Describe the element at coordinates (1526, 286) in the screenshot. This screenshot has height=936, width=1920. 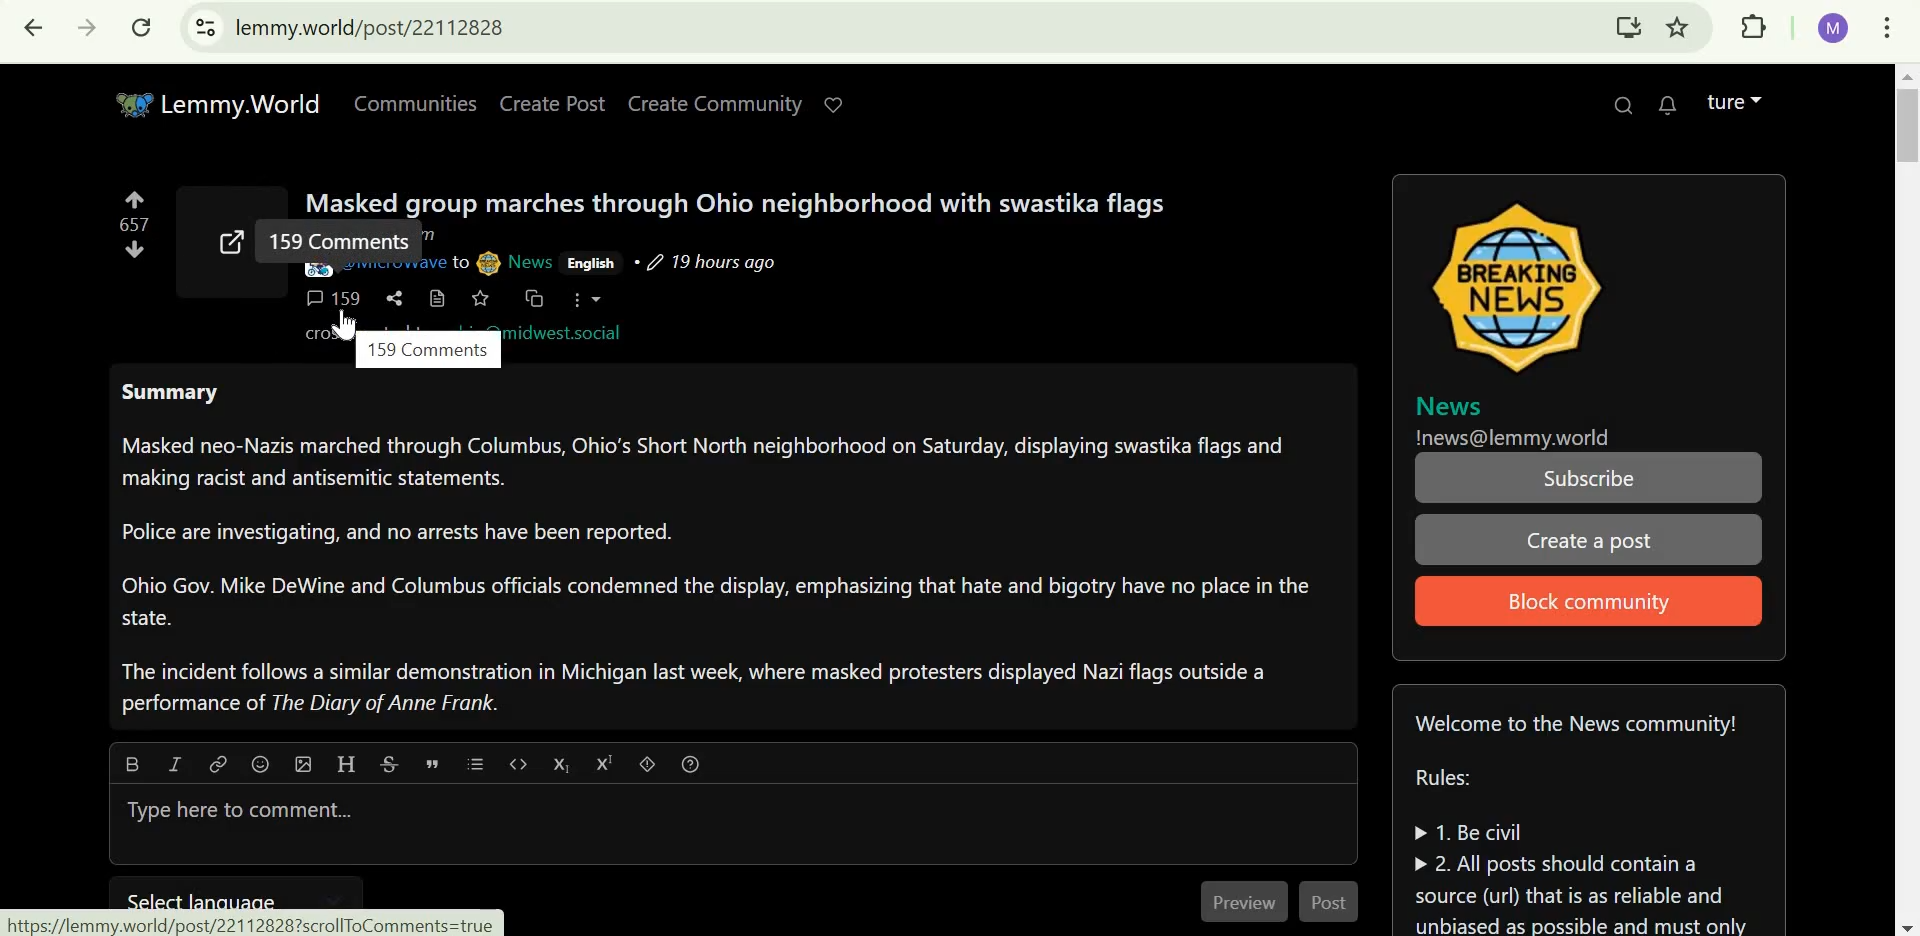
I see `image icon` at that location.